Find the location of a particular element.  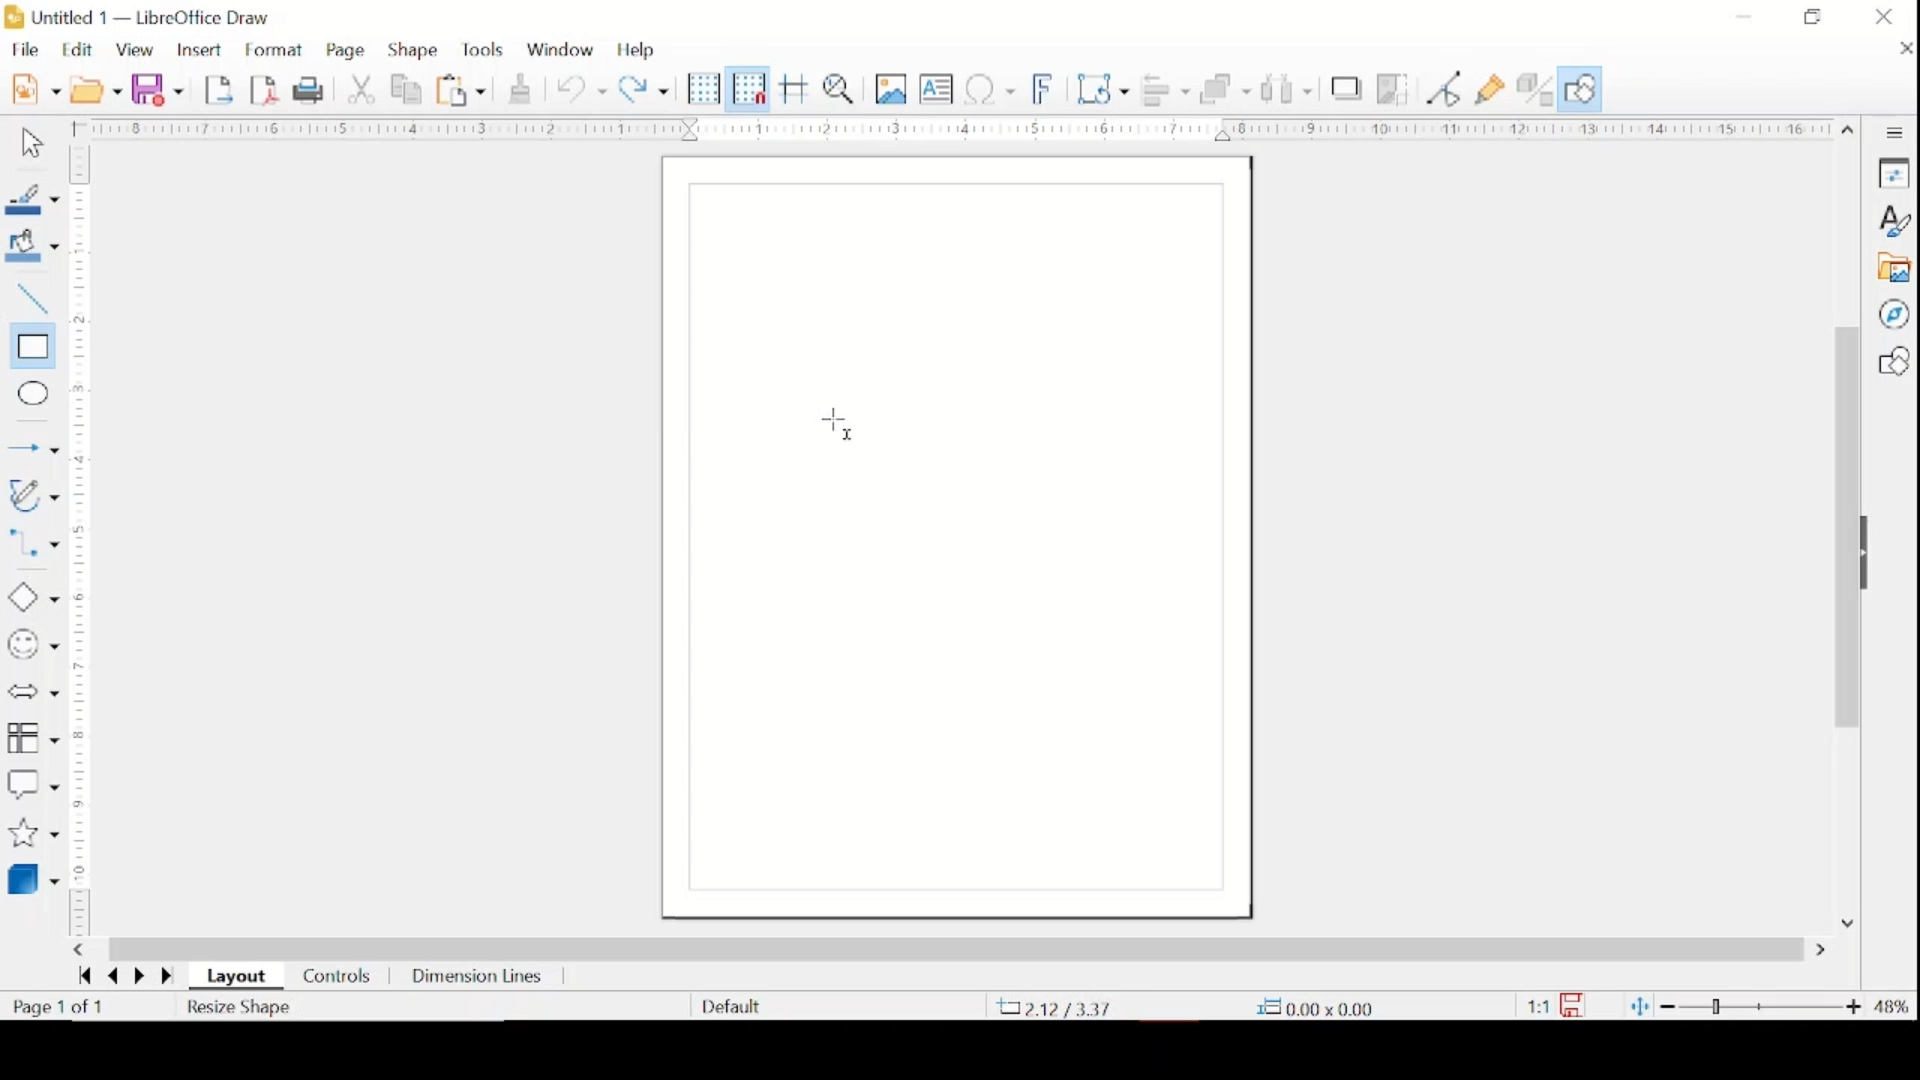

layout is located at coordinates (240, 977).